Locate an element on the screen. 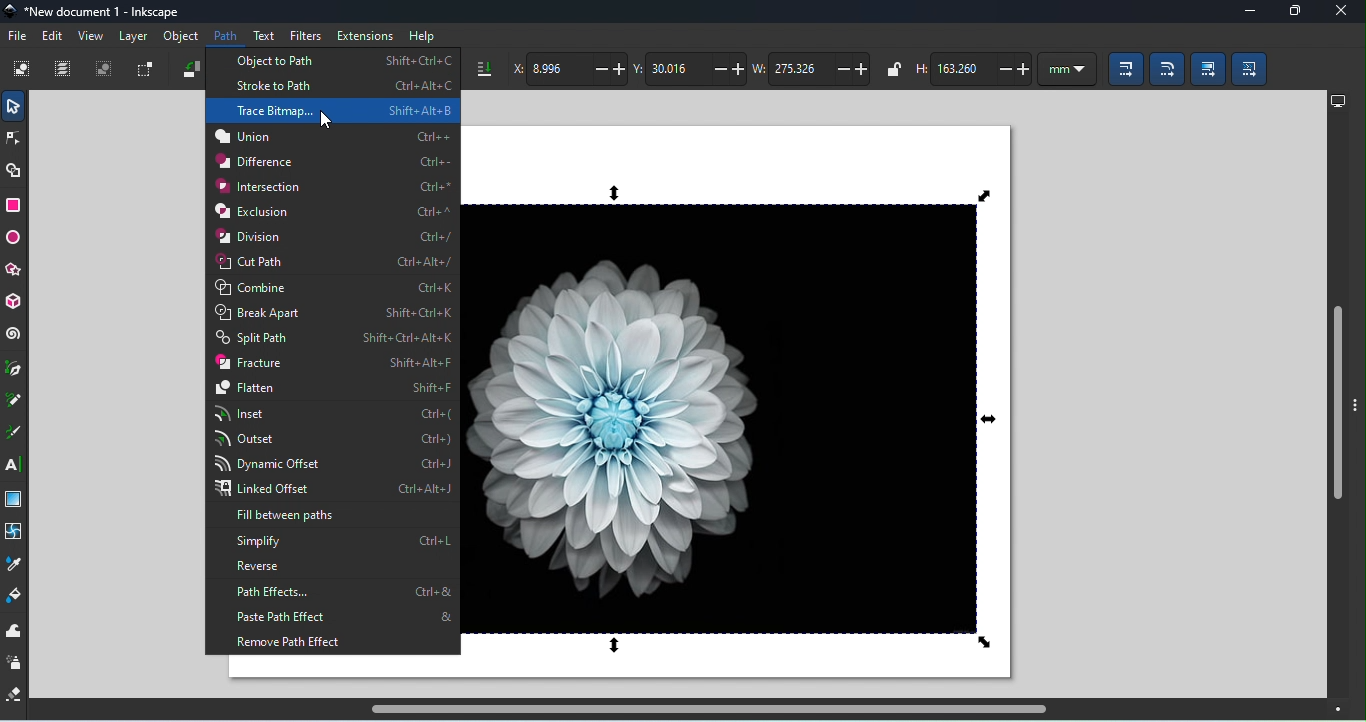  Path effects is located at coordinates (340, 594).